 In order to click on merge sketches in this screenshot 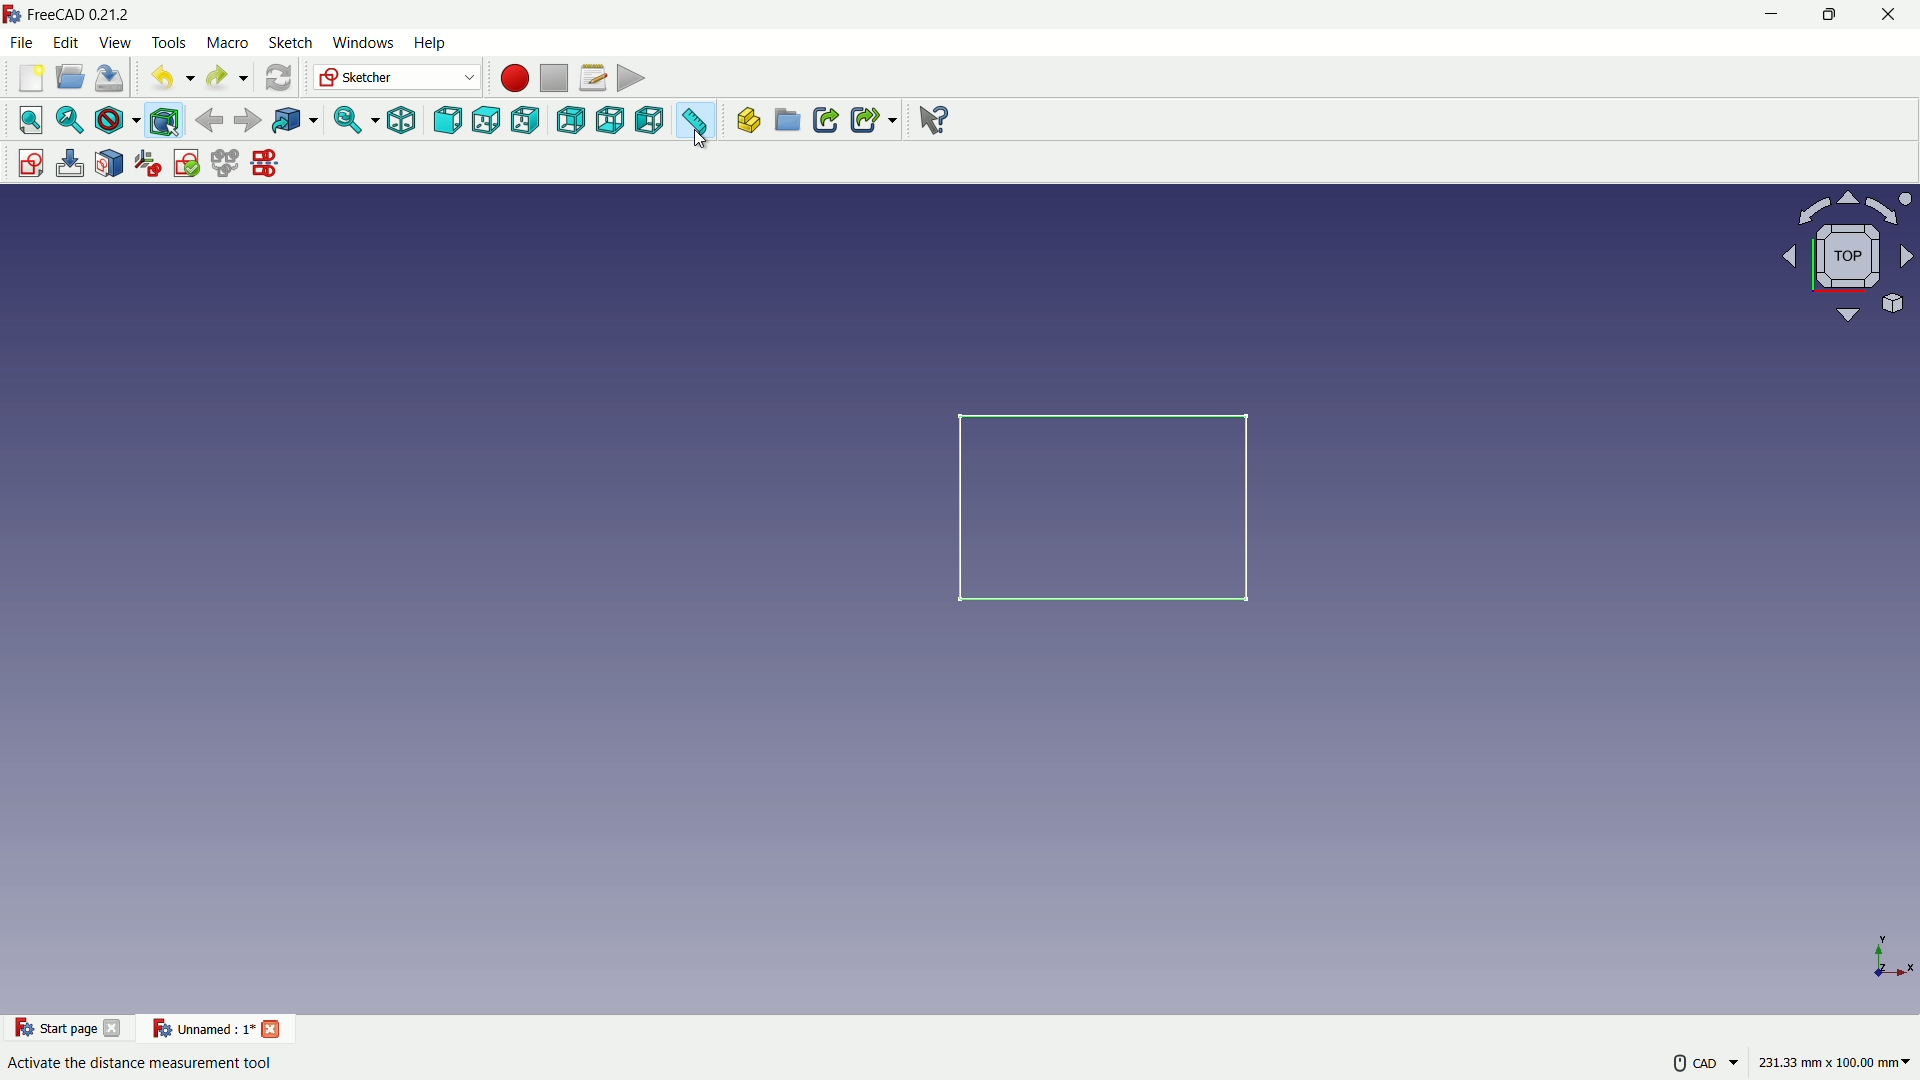, I will do `click(227, 164)`.